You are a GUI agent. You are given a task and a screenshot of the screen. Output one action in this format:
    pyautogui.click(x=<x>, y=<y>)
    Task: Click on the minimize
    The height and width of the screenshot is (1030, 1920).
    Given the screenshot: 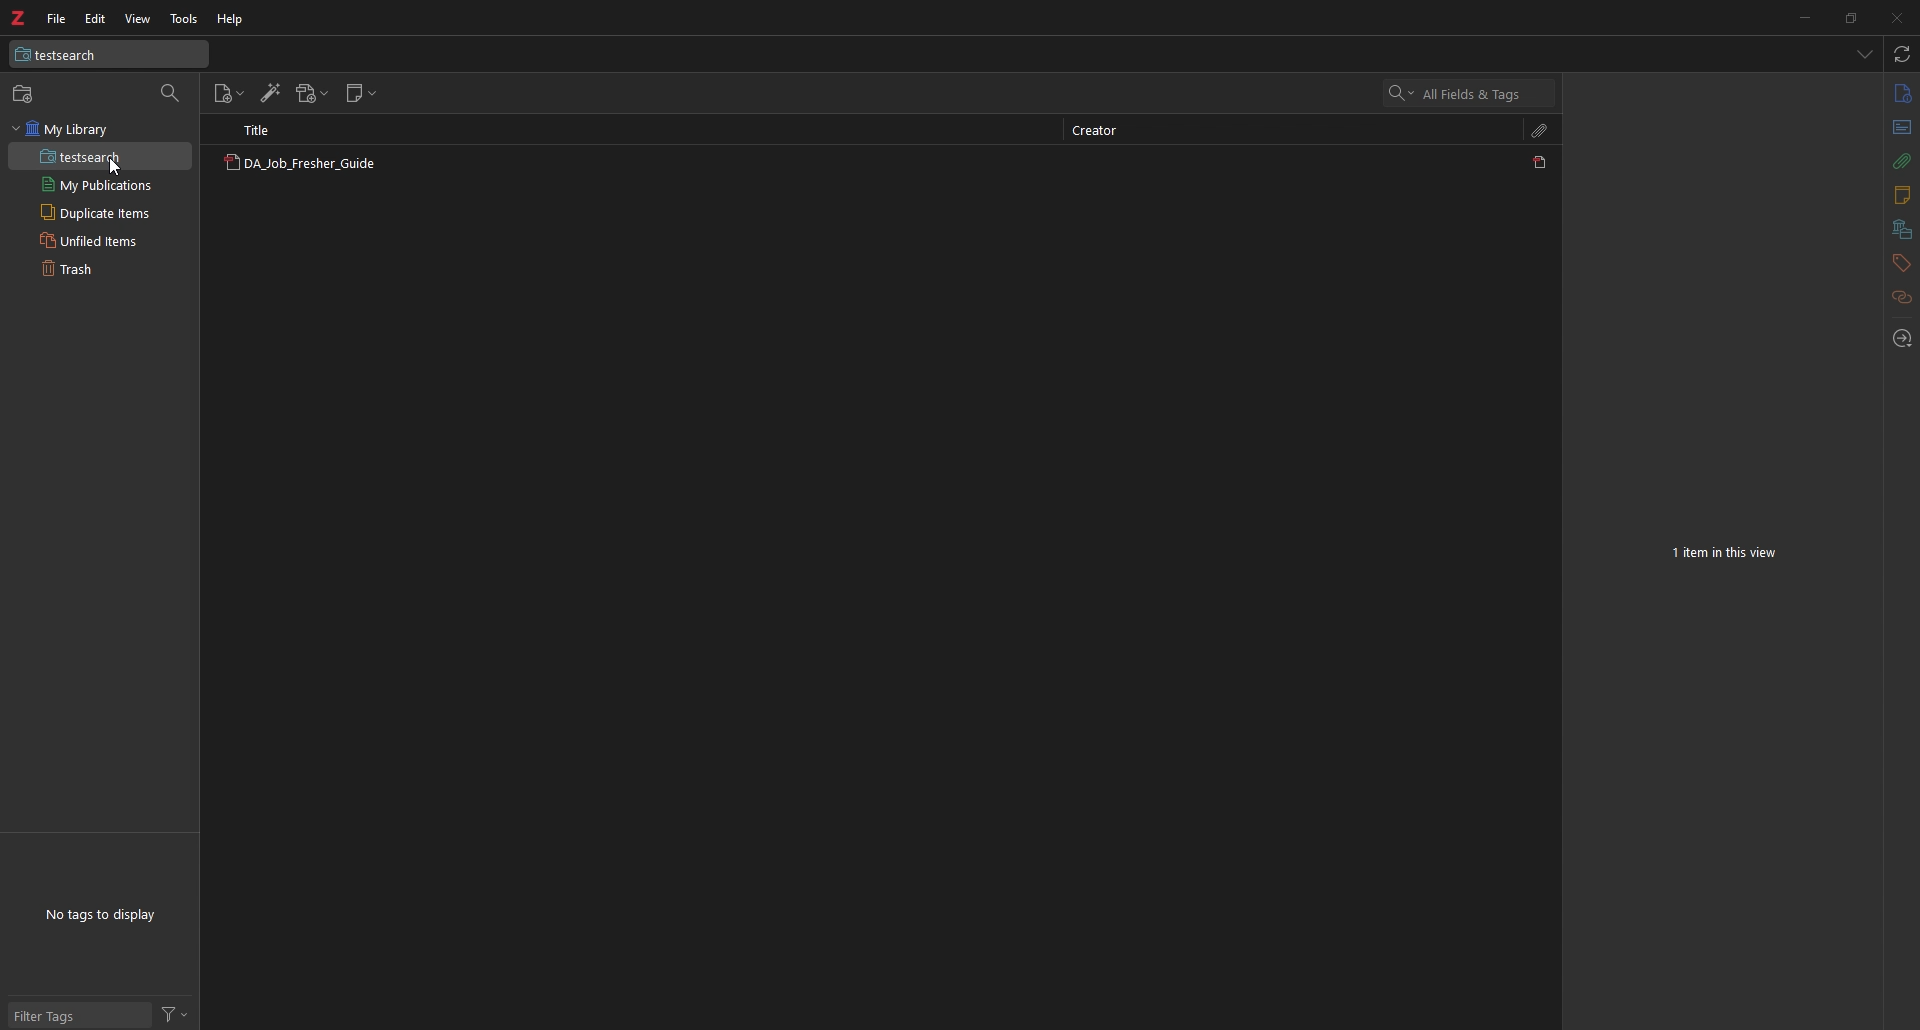 What is the action you would take?
    pyautogui.click(x=1804, y=16)
    